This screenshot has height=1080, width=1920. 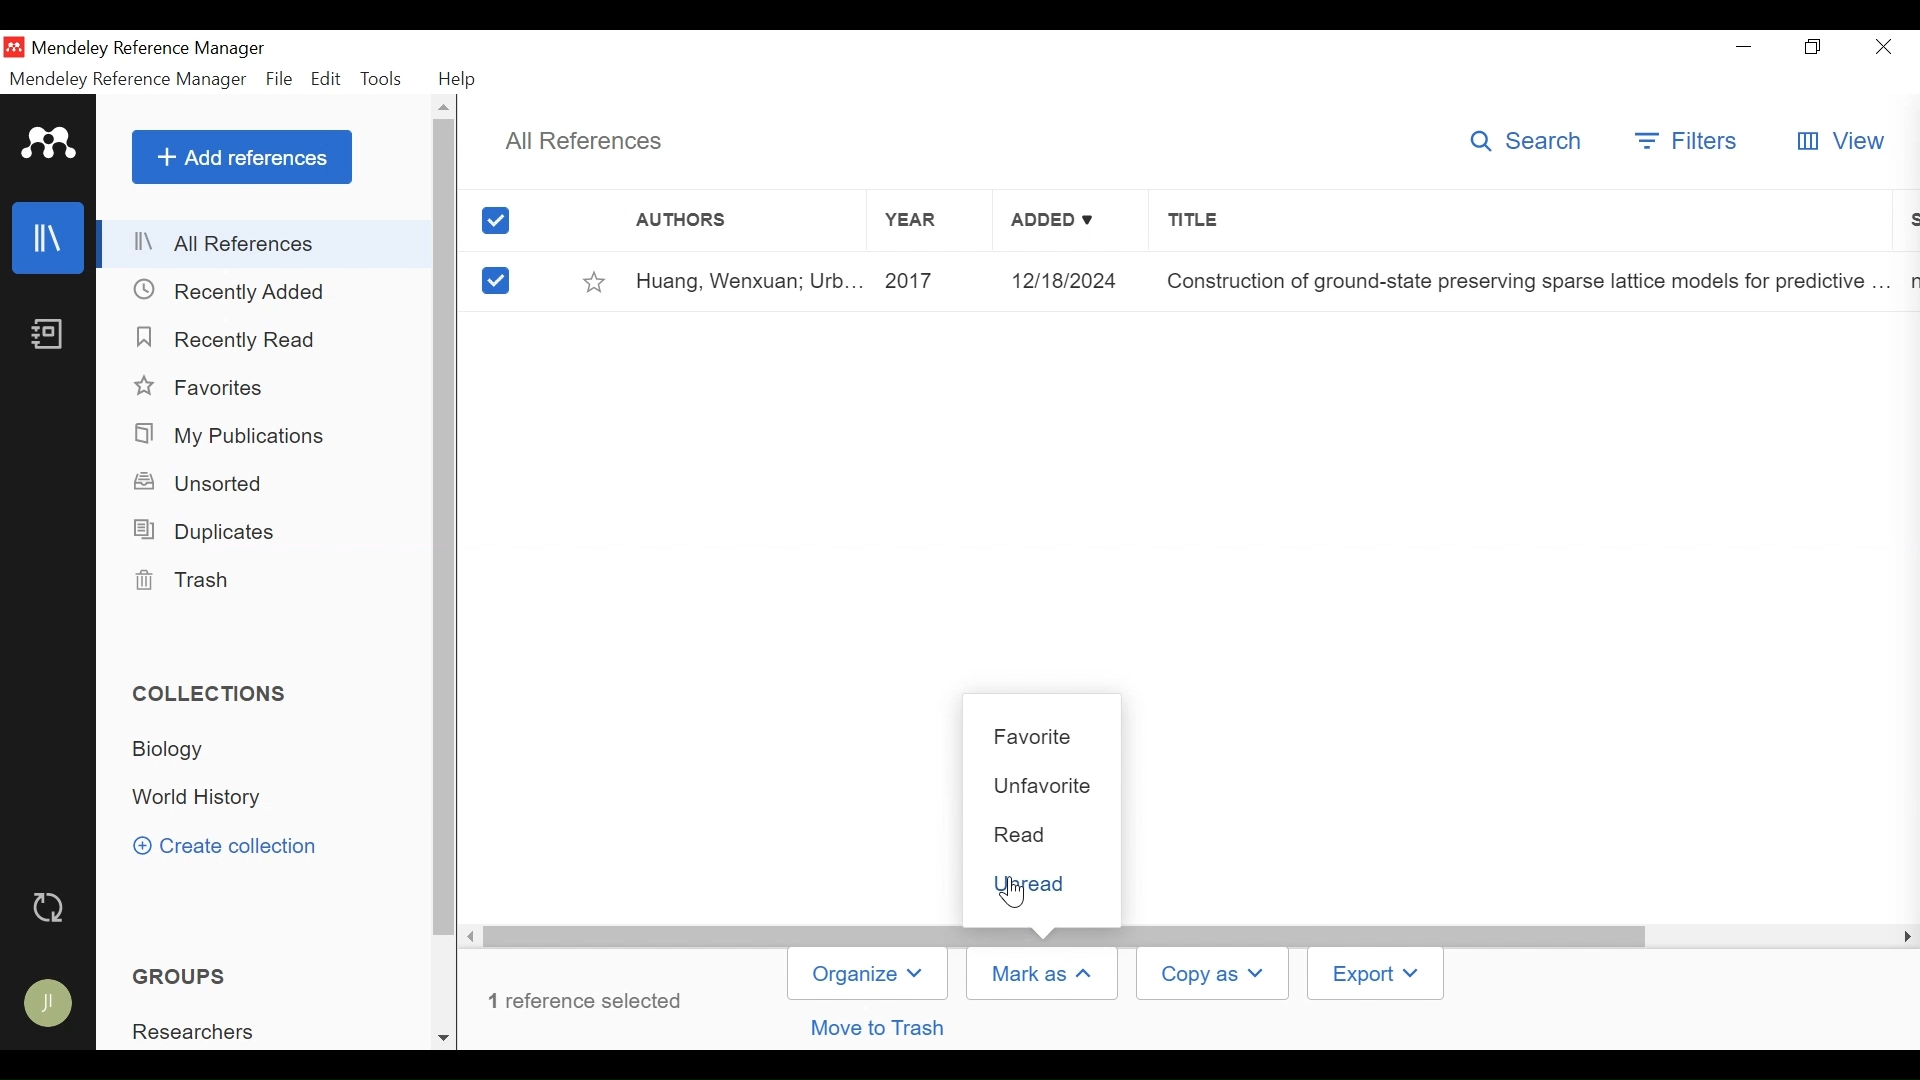 What do you see at coordinates (927, 223) in the screenshot?
I see `Year` at bounding box center [927, 223].